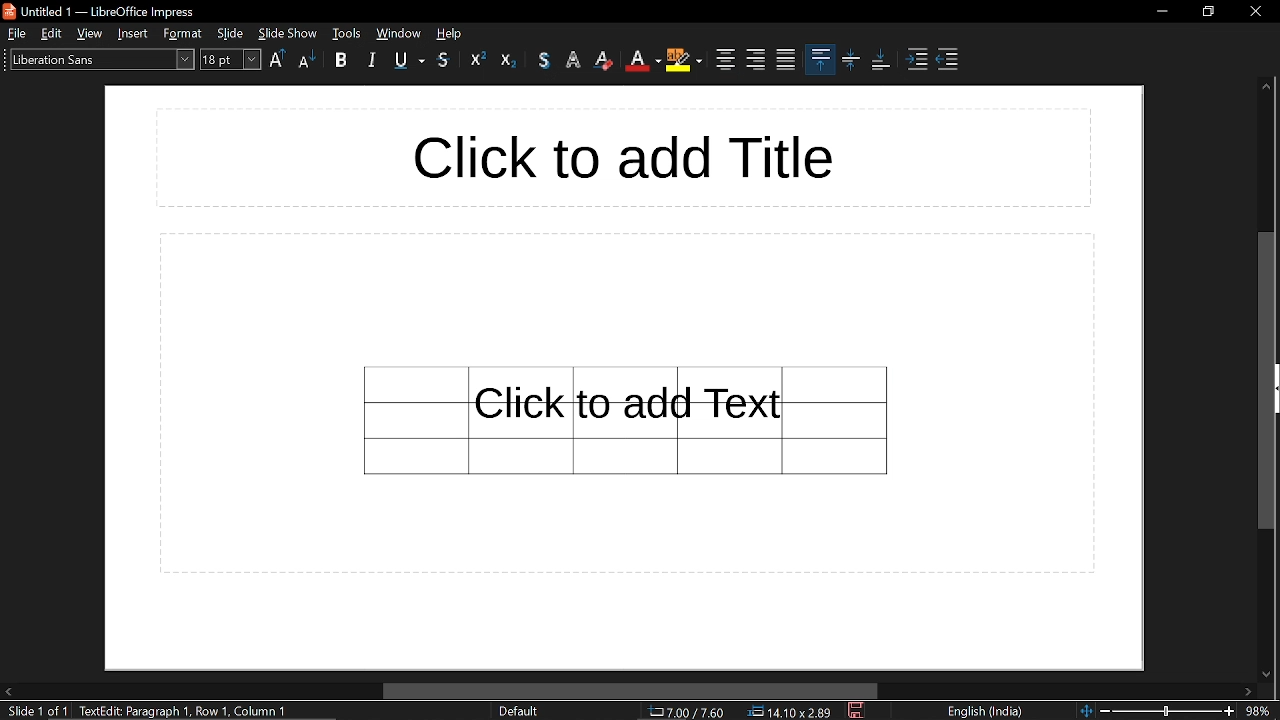  Describe the element at coordinates (1085, 710) in the screenshot. I see `fit to page` at that location.